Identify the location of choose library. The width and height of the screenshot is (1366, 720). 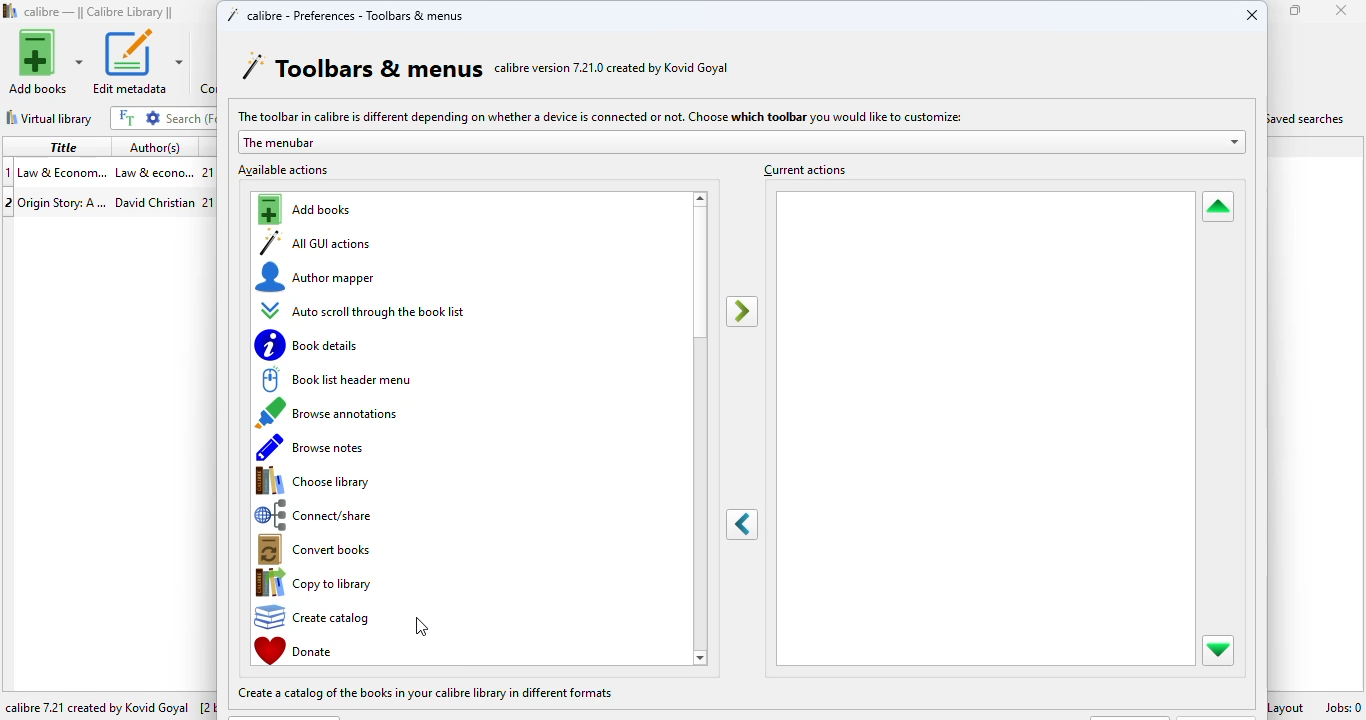
(315, 481).